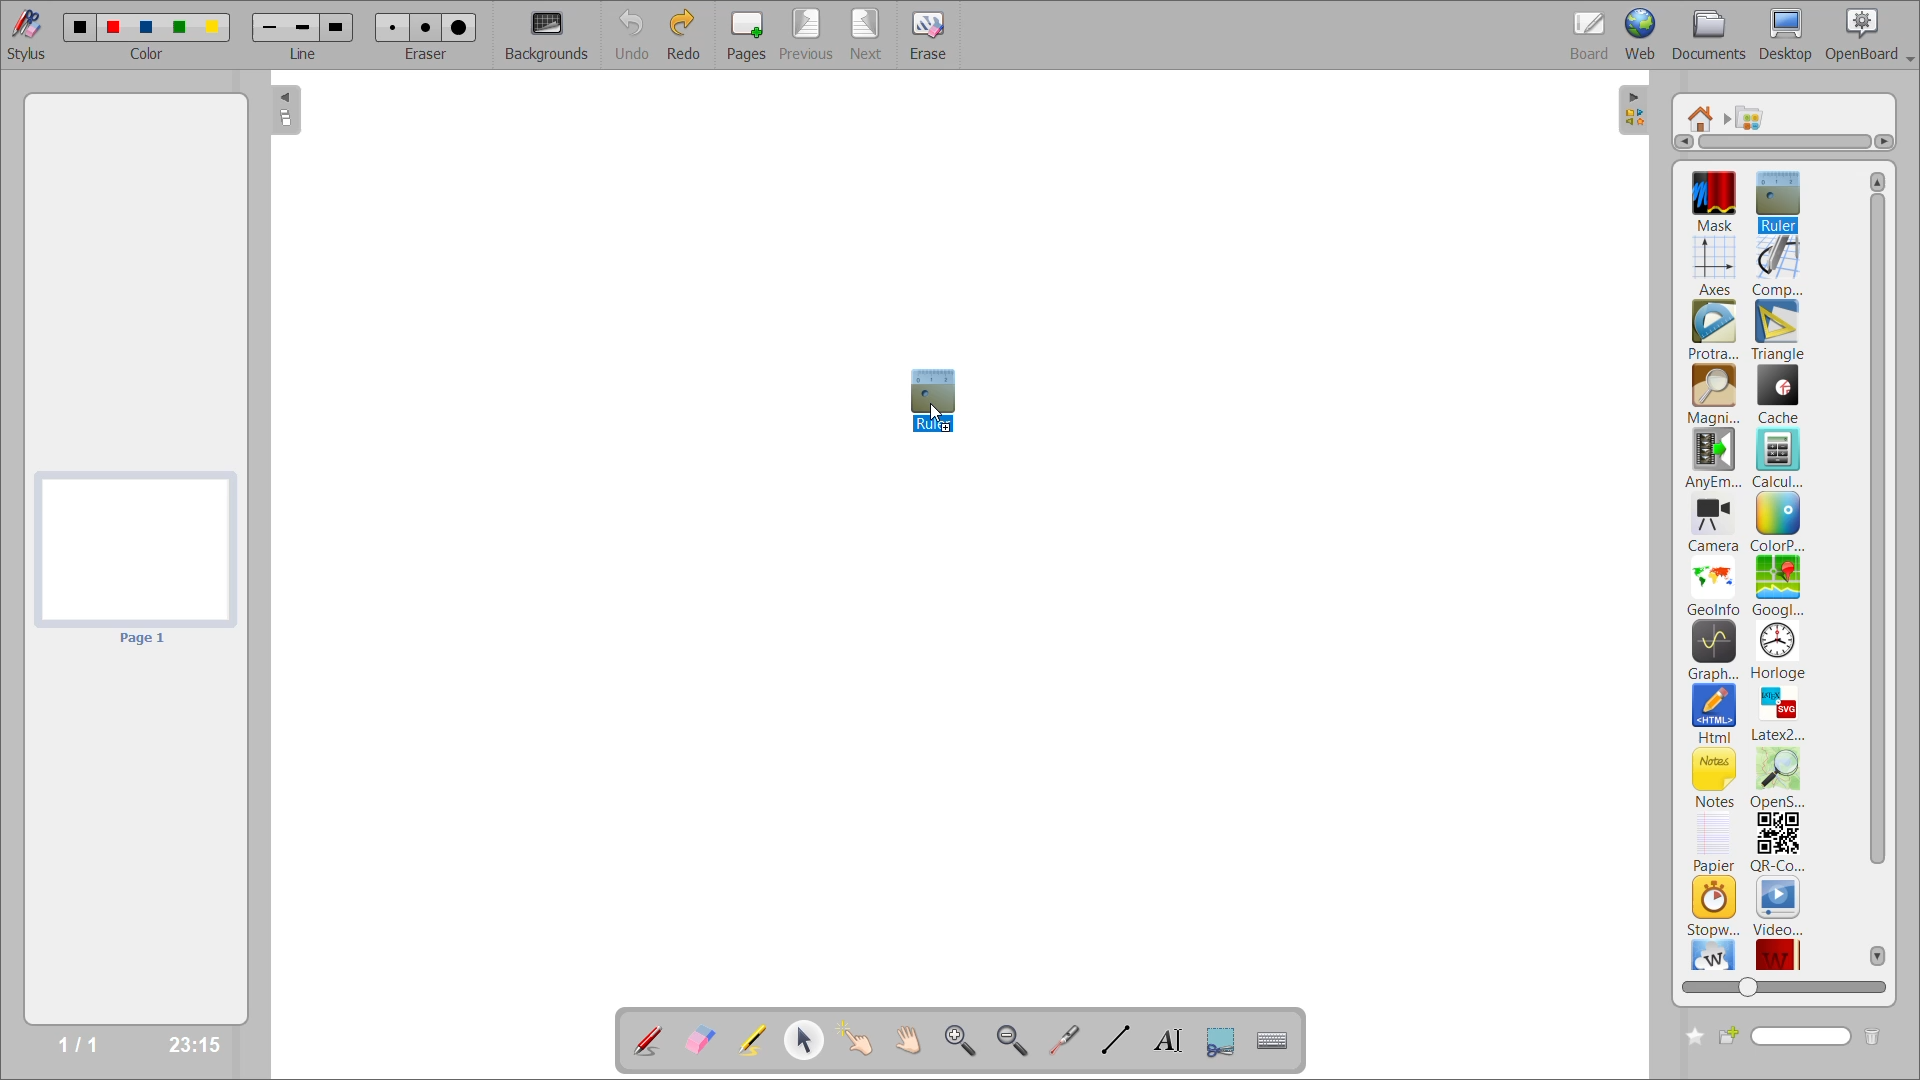  Describe the element at coordinates (703, 1040) in the screenshot. I see `erase annotation` at that location.